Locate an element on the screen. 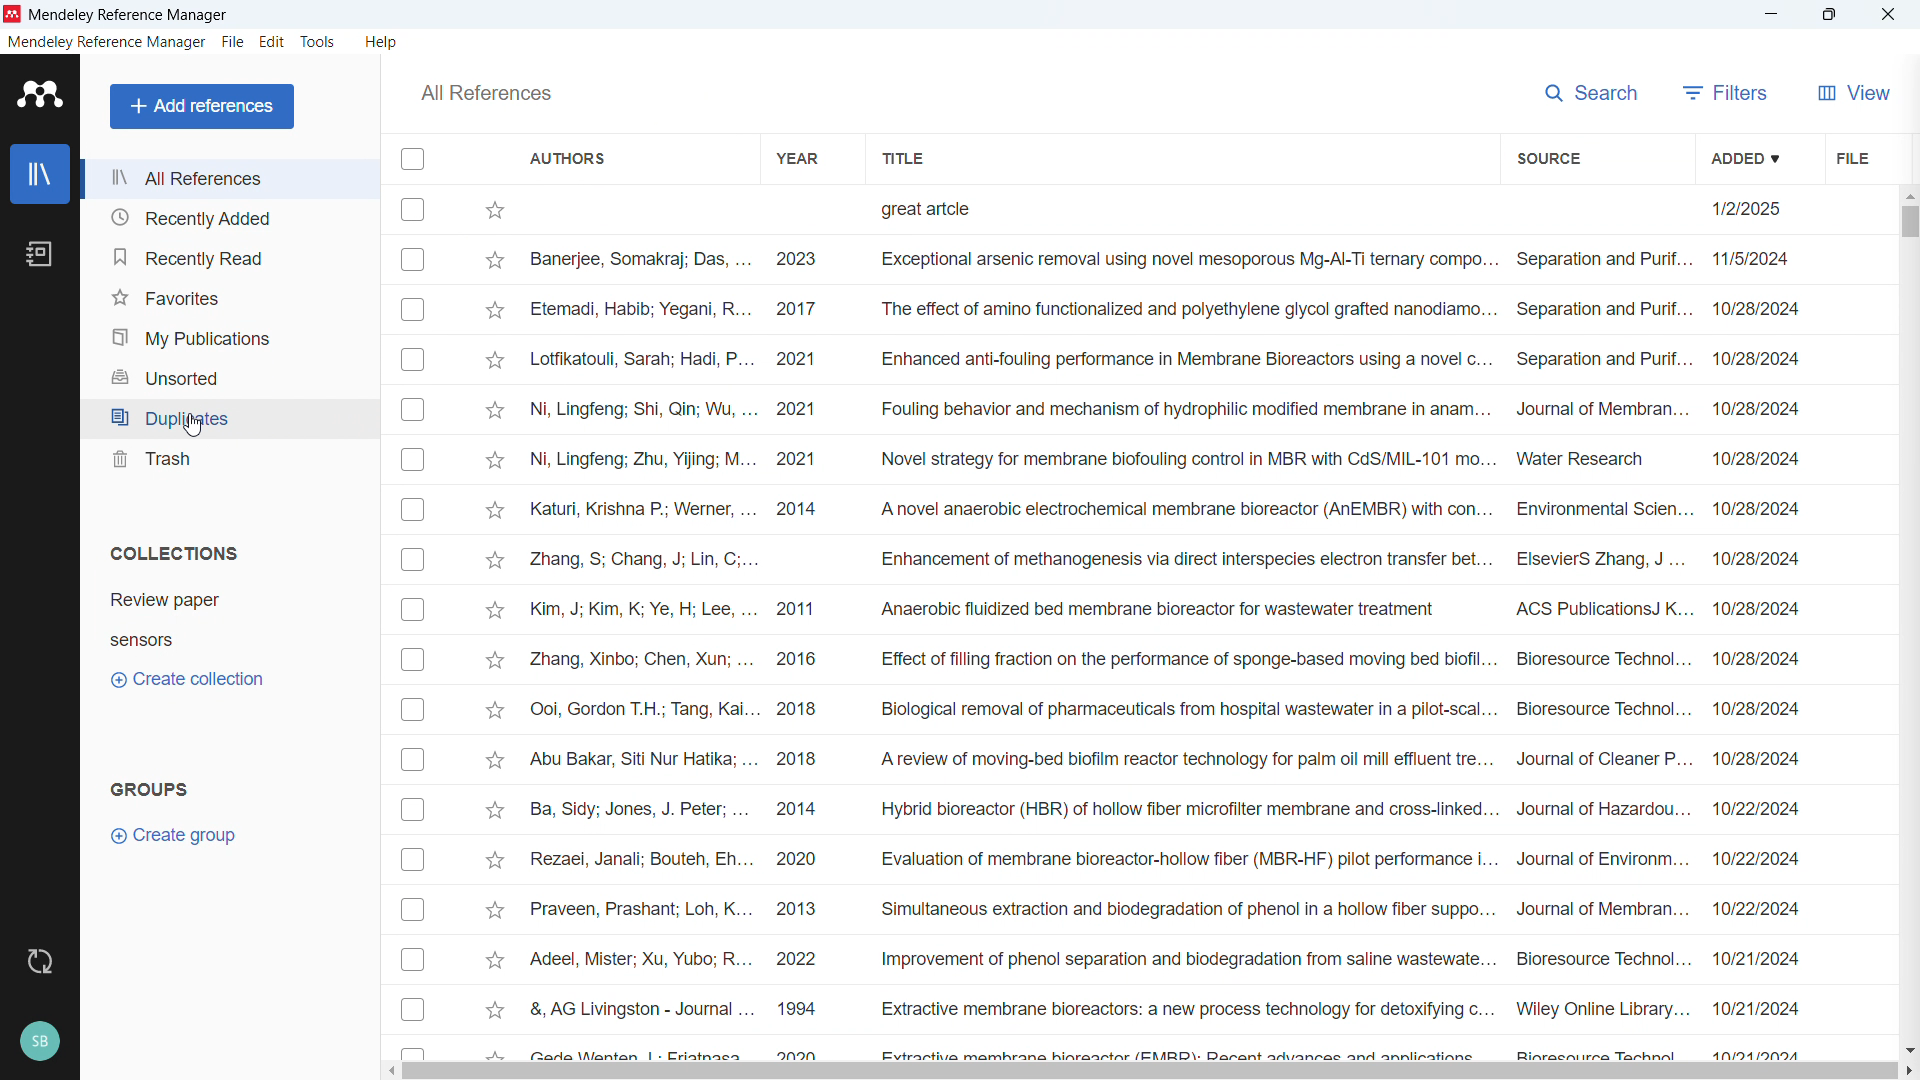 Image resolution: width=1920 pixels, height=1080 pixels. Edit  is located at coordinates (273, 42).